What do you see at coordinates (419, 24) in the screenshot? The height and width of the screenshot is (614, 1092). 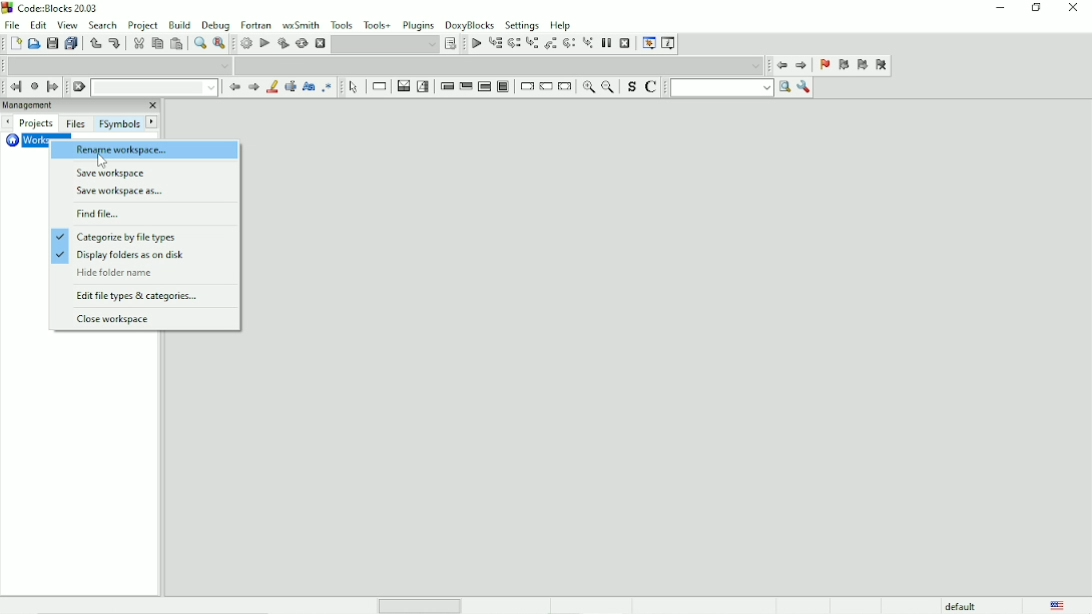 I see `Plugins` at bounding box center [419, 24].